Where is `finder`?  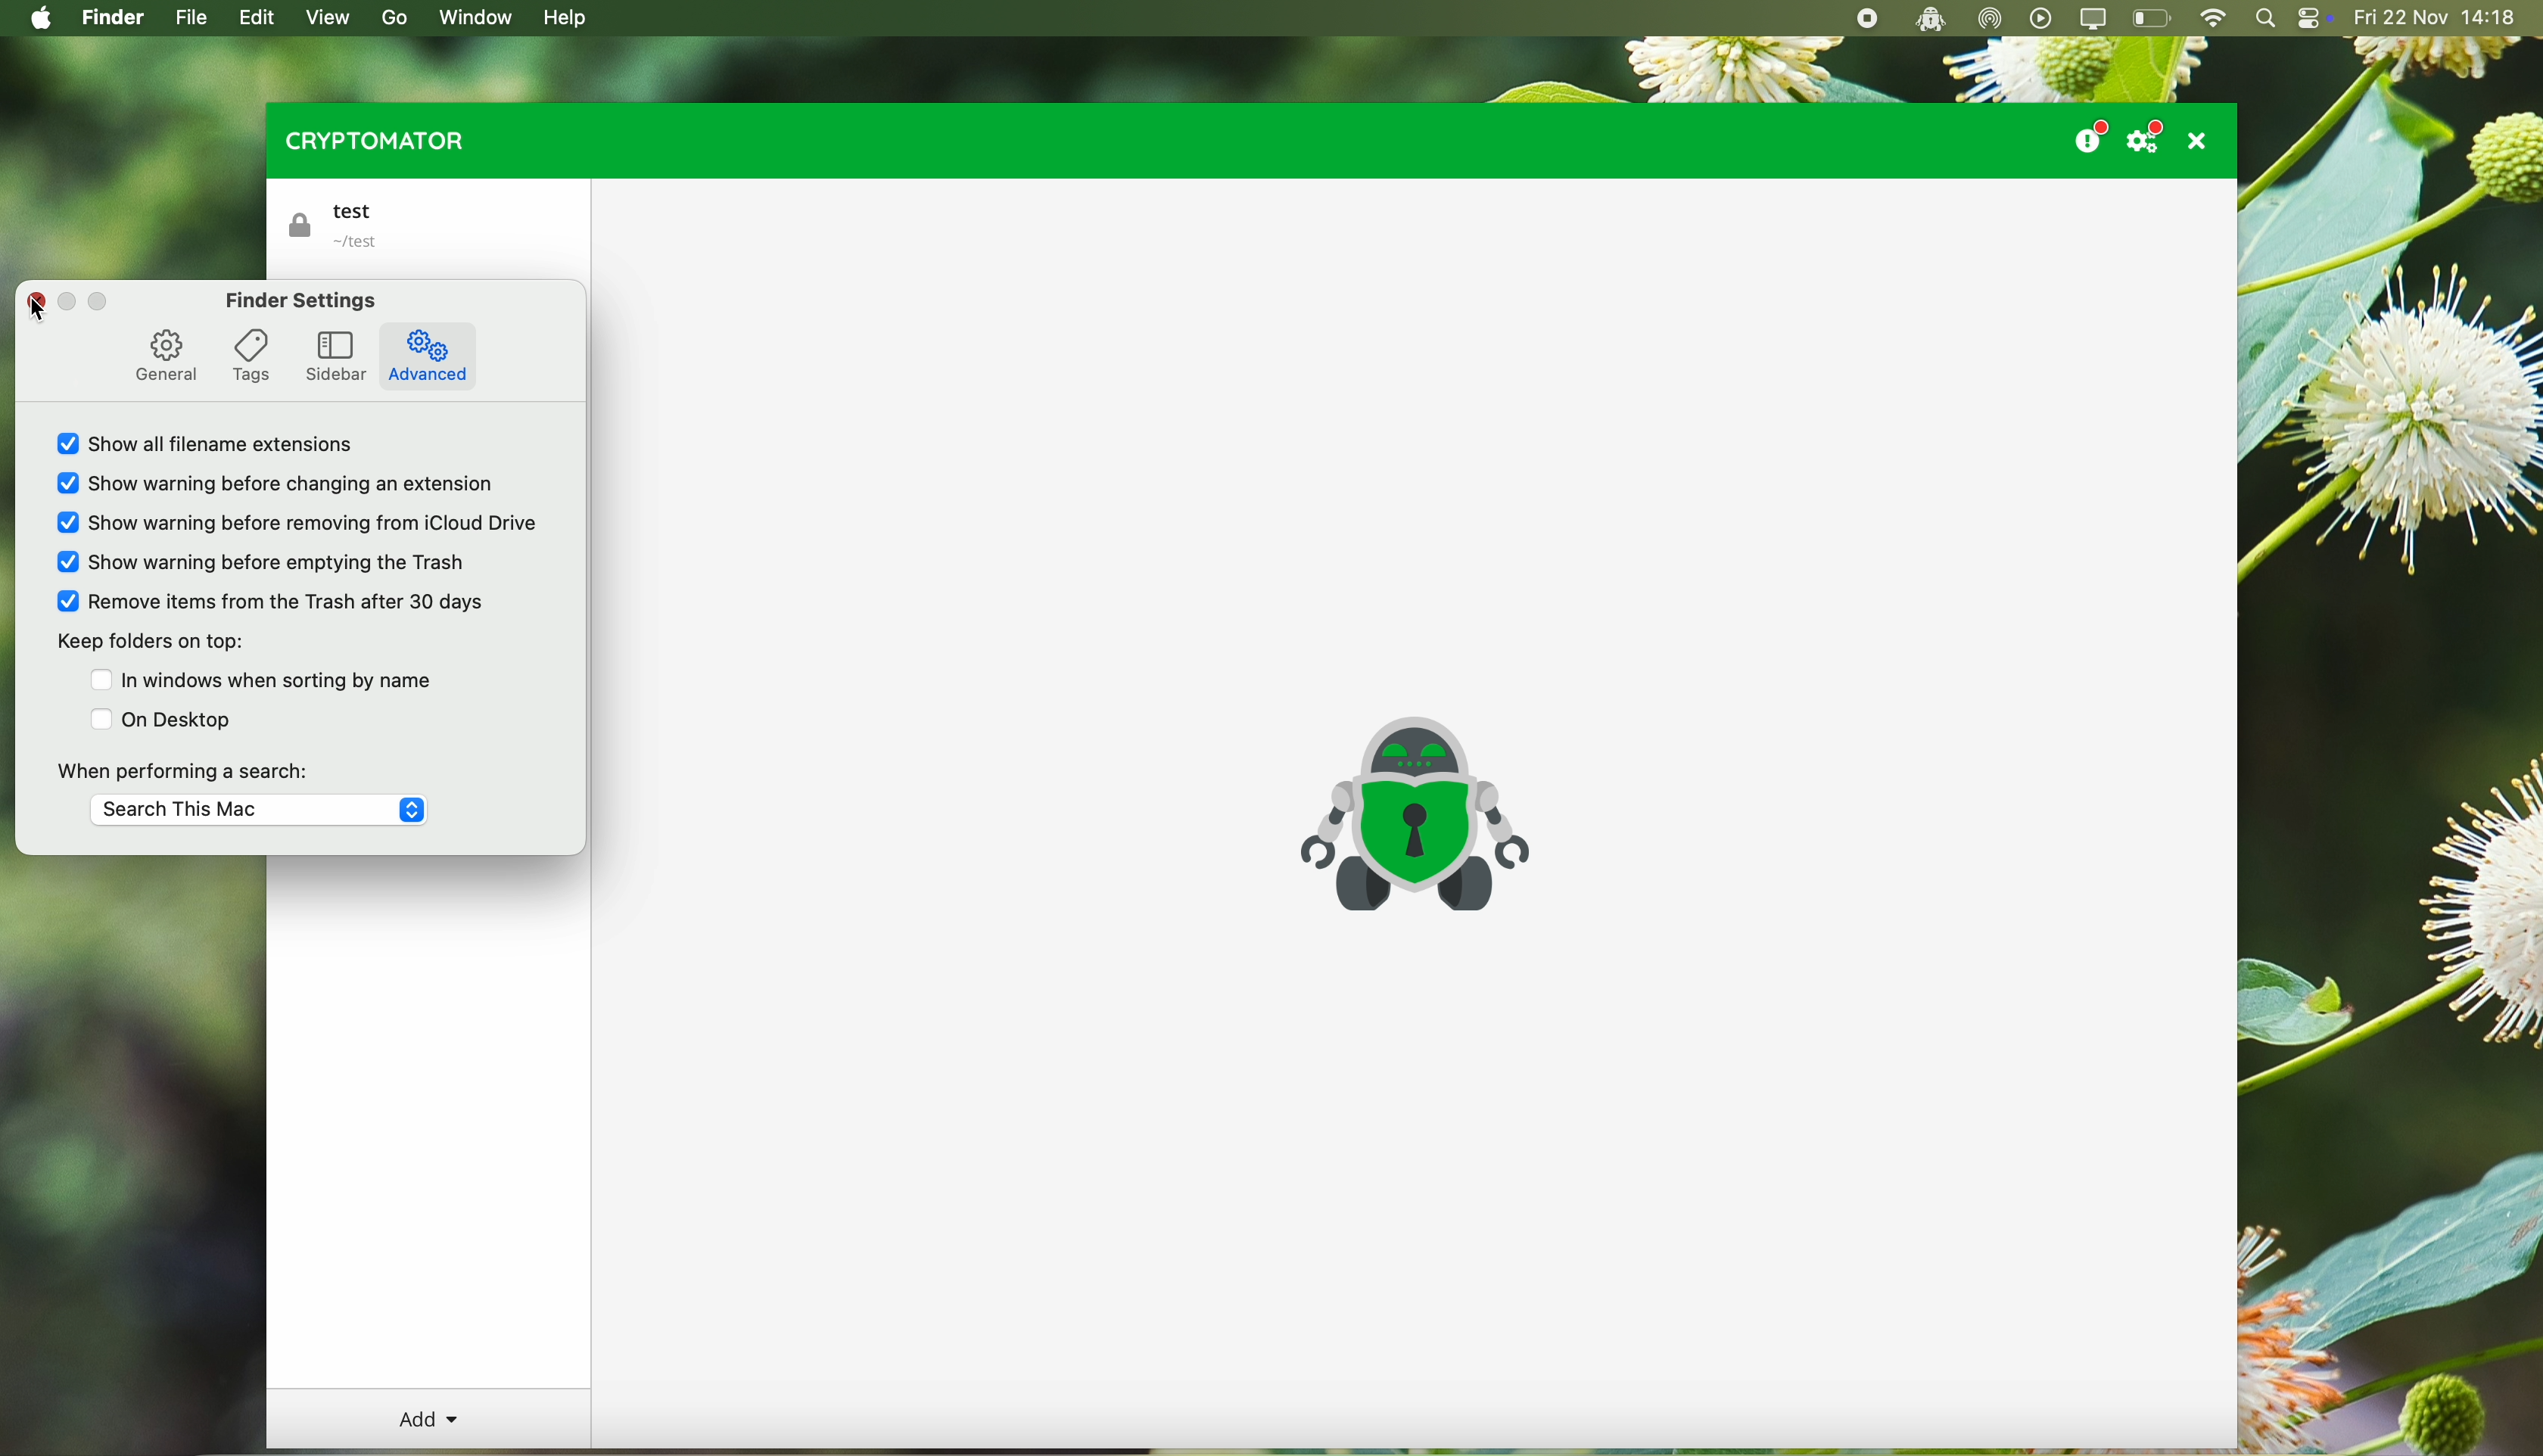
finder is located at coordinates (116, 19).